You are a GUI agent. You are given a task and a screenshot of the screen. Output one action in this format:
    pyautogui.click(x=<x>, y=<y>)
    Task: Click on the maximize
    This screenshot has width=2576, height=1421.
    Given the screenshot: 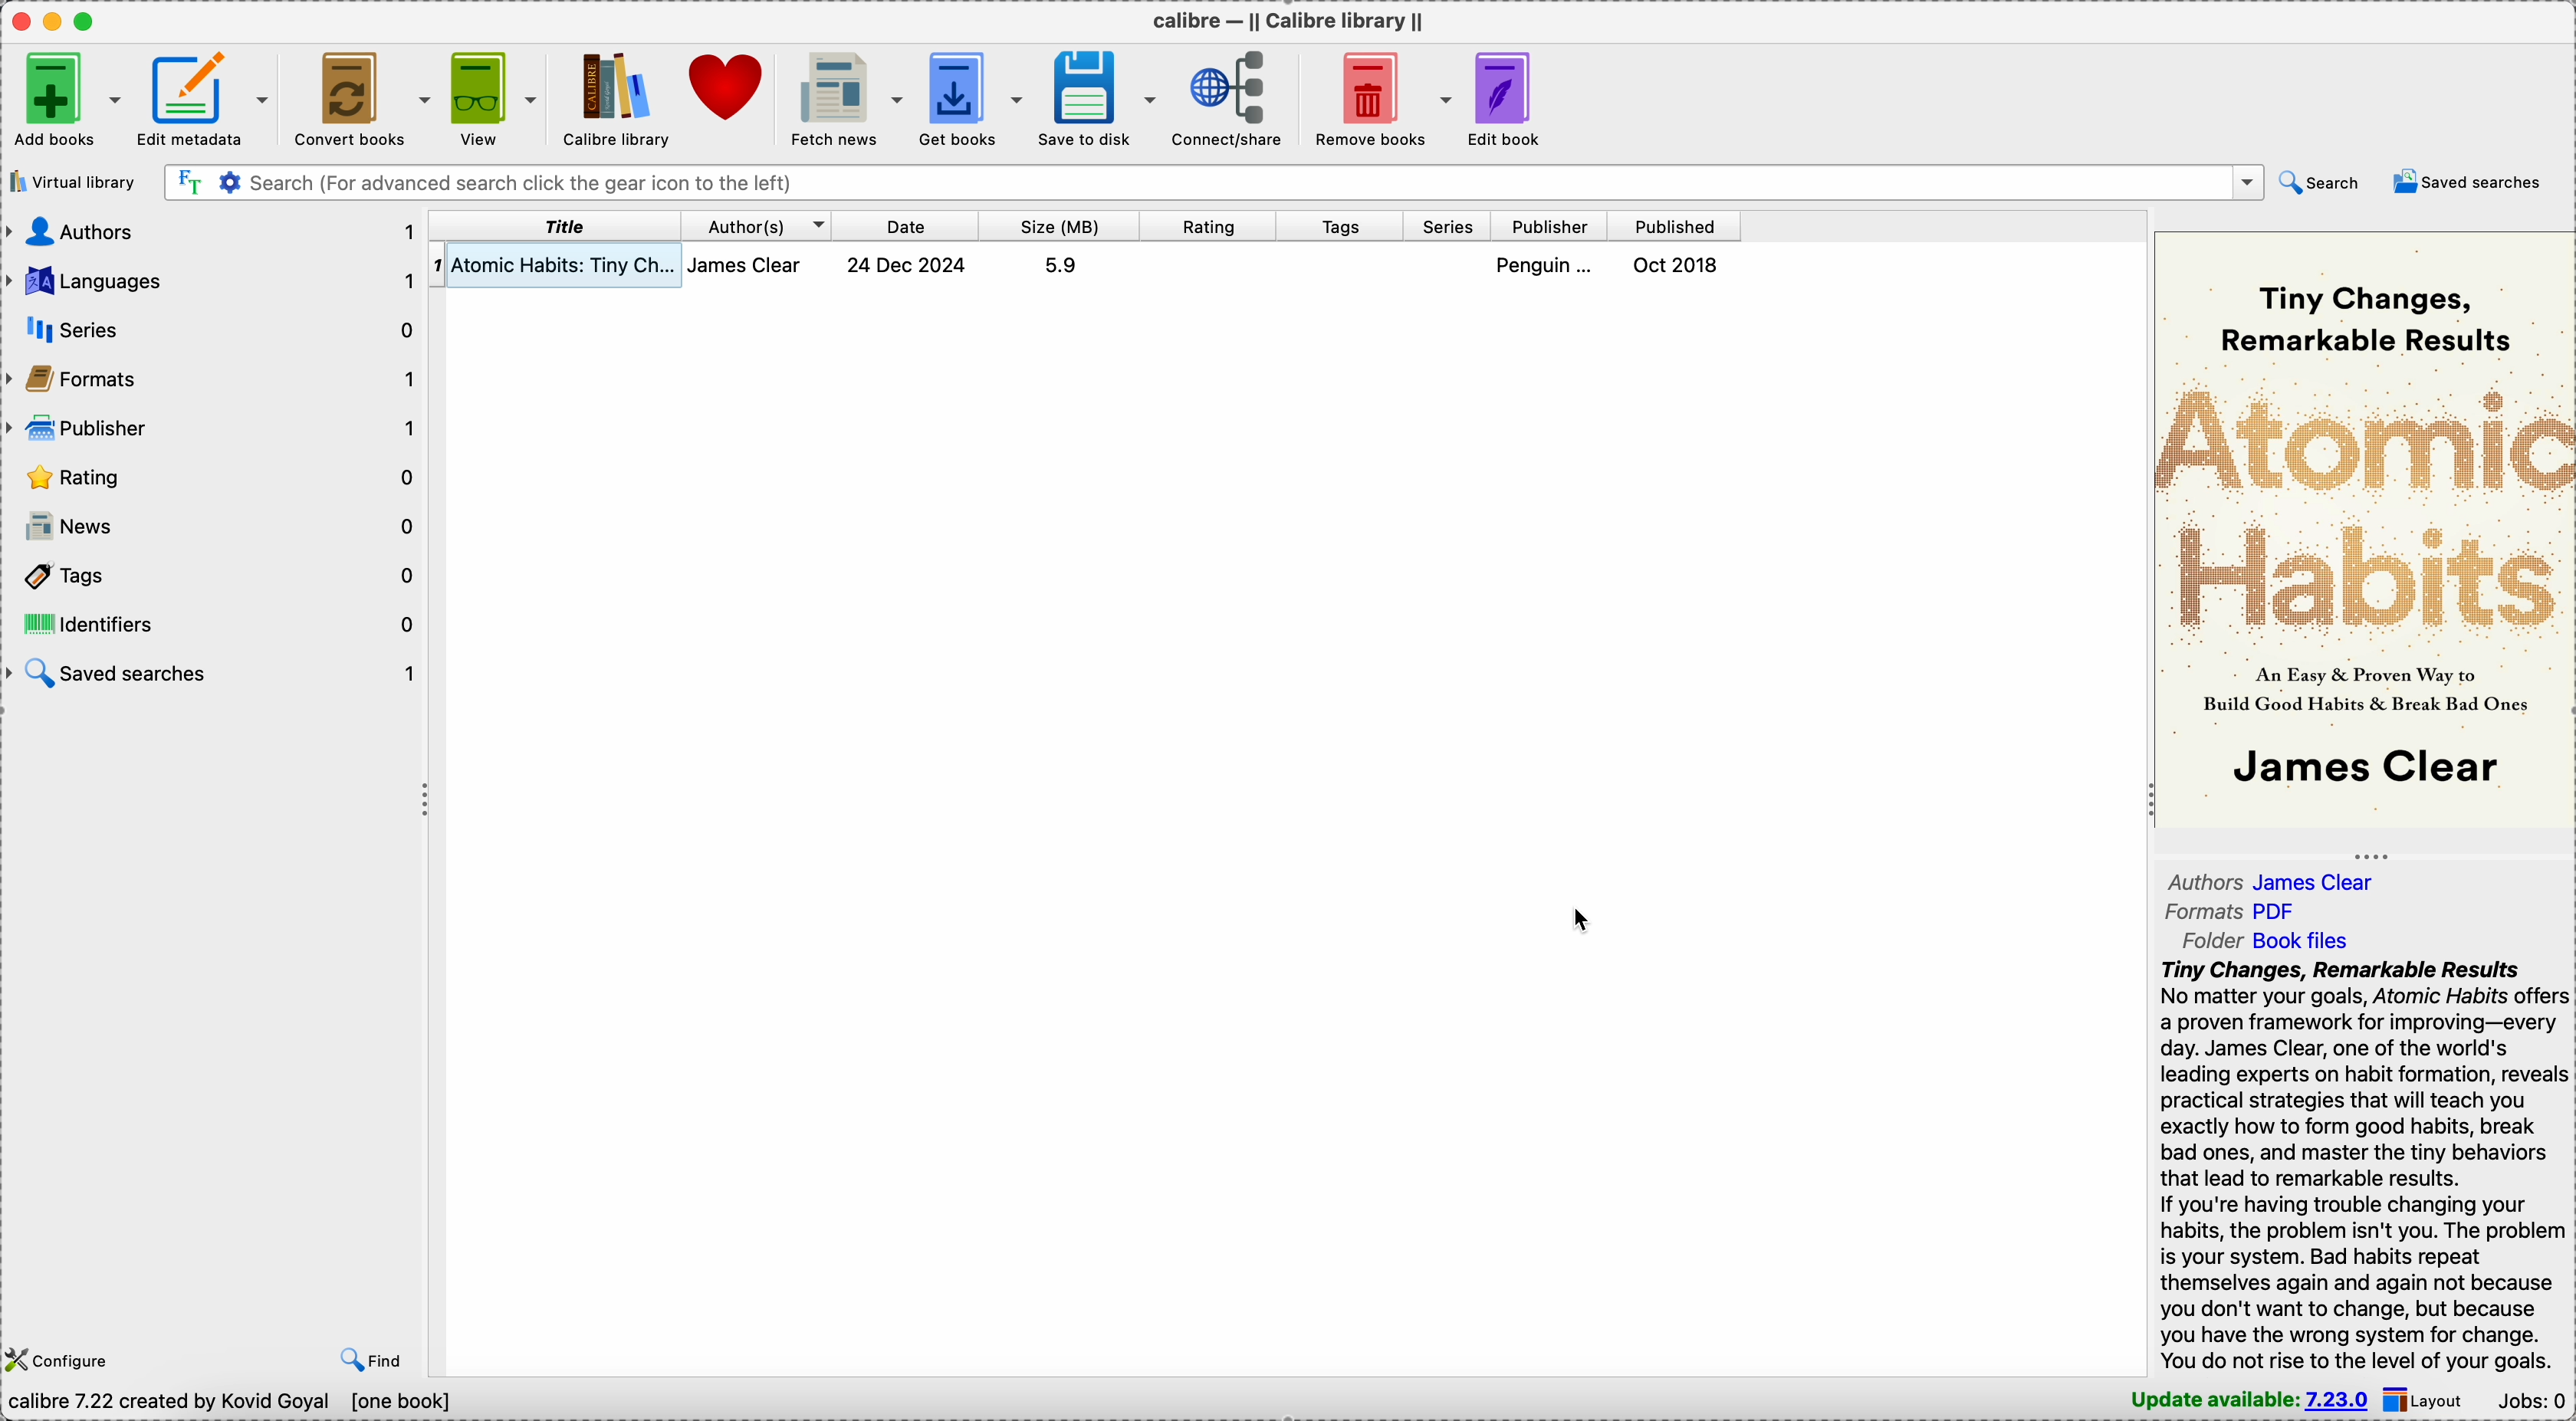 What is the action you would take?
    pyautogui.click(x=89, y=20)
    